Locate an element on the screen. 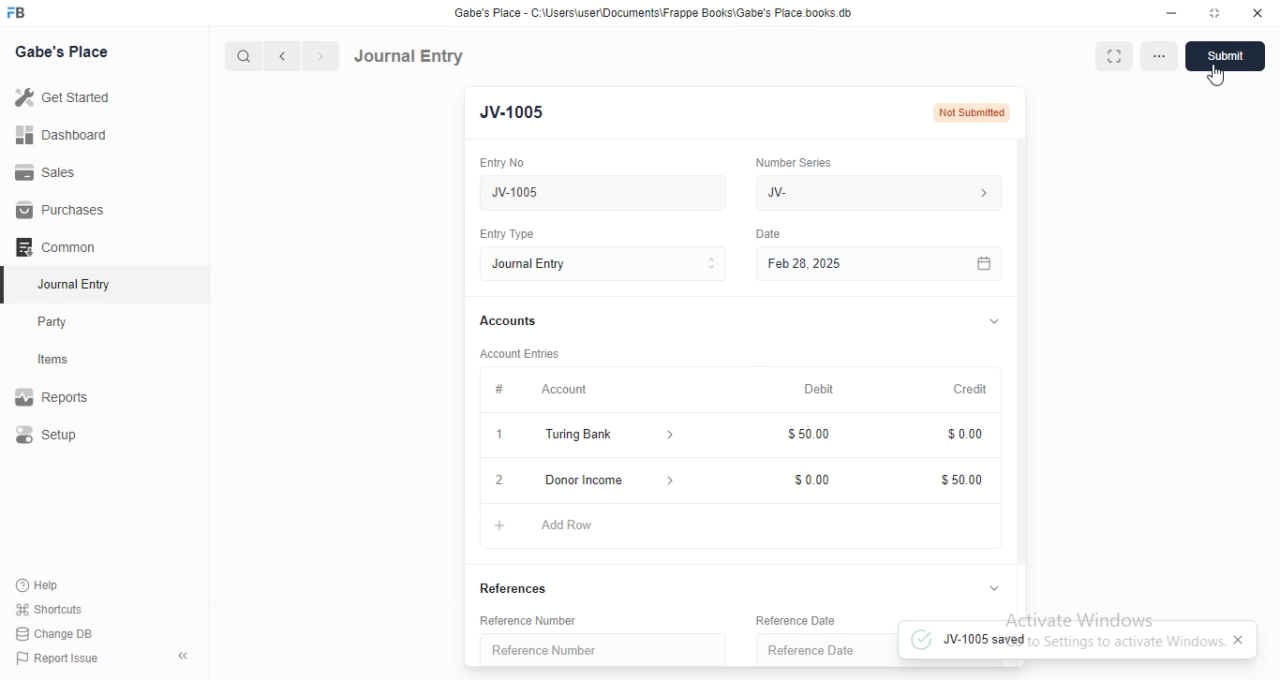  $000 is located at coordinates (815, 479).